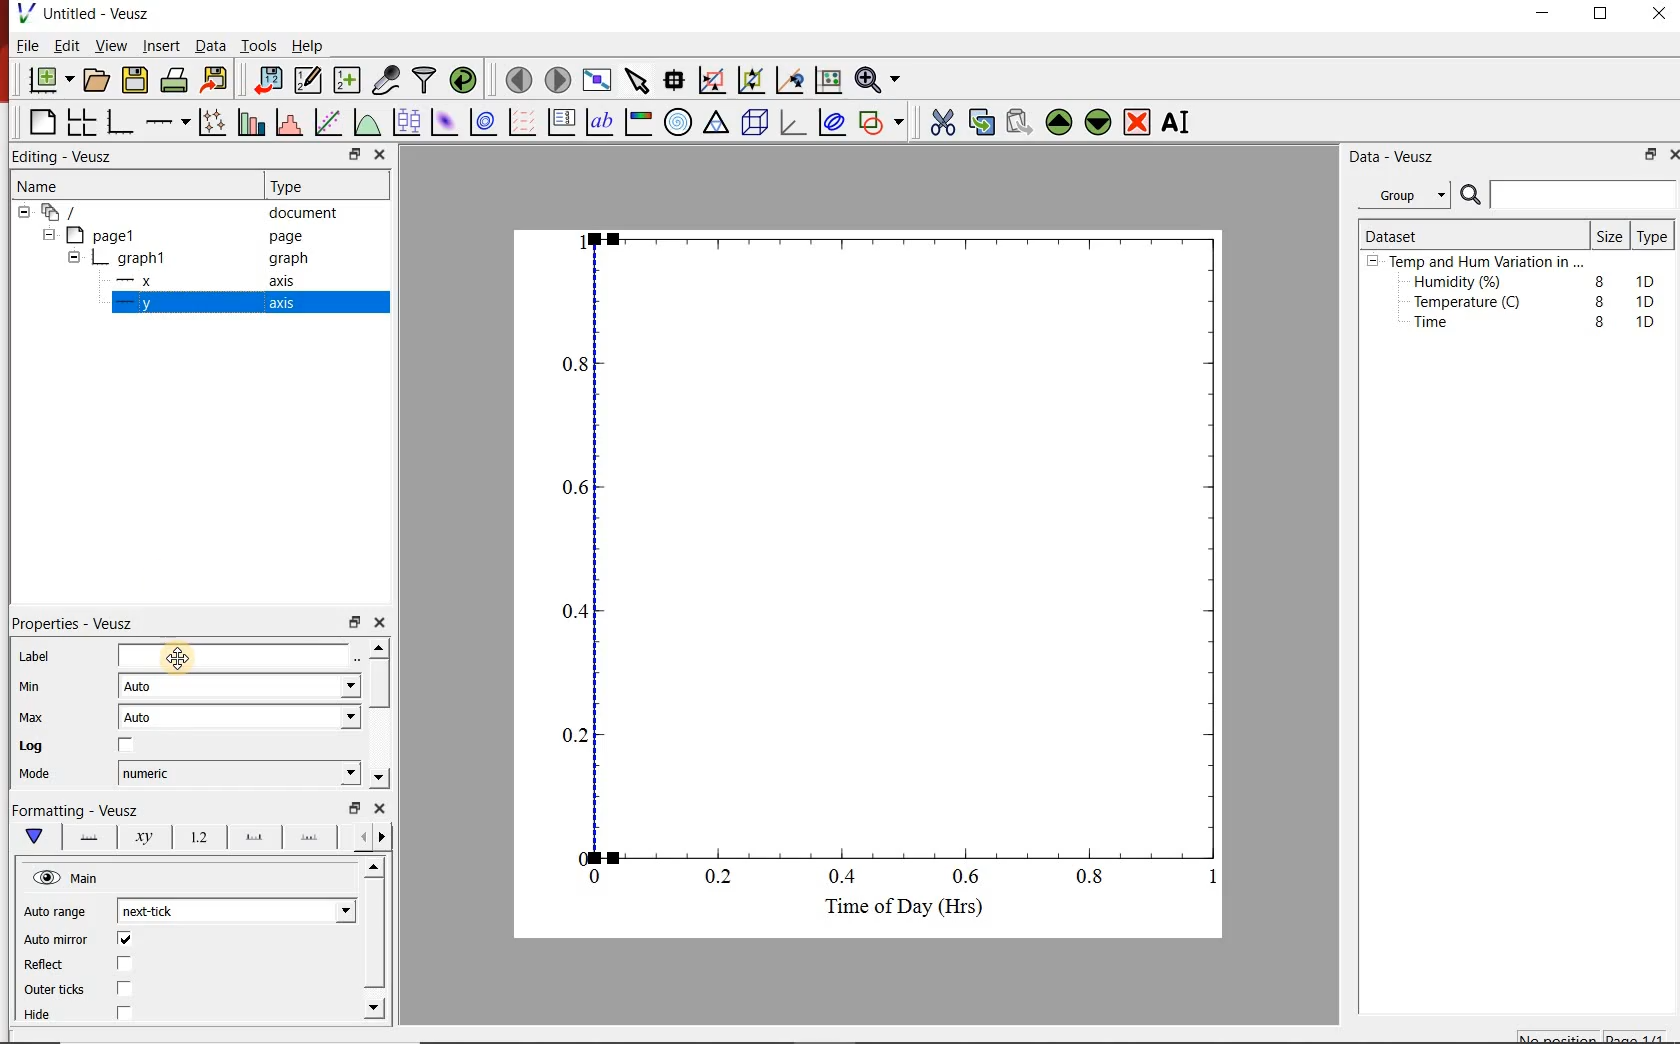 This screenshot has width=1680, height=1044. What do you see at coordinates (104, 1013) in the screenshot?
I see `Hide` at bounding box center [104, 1013].